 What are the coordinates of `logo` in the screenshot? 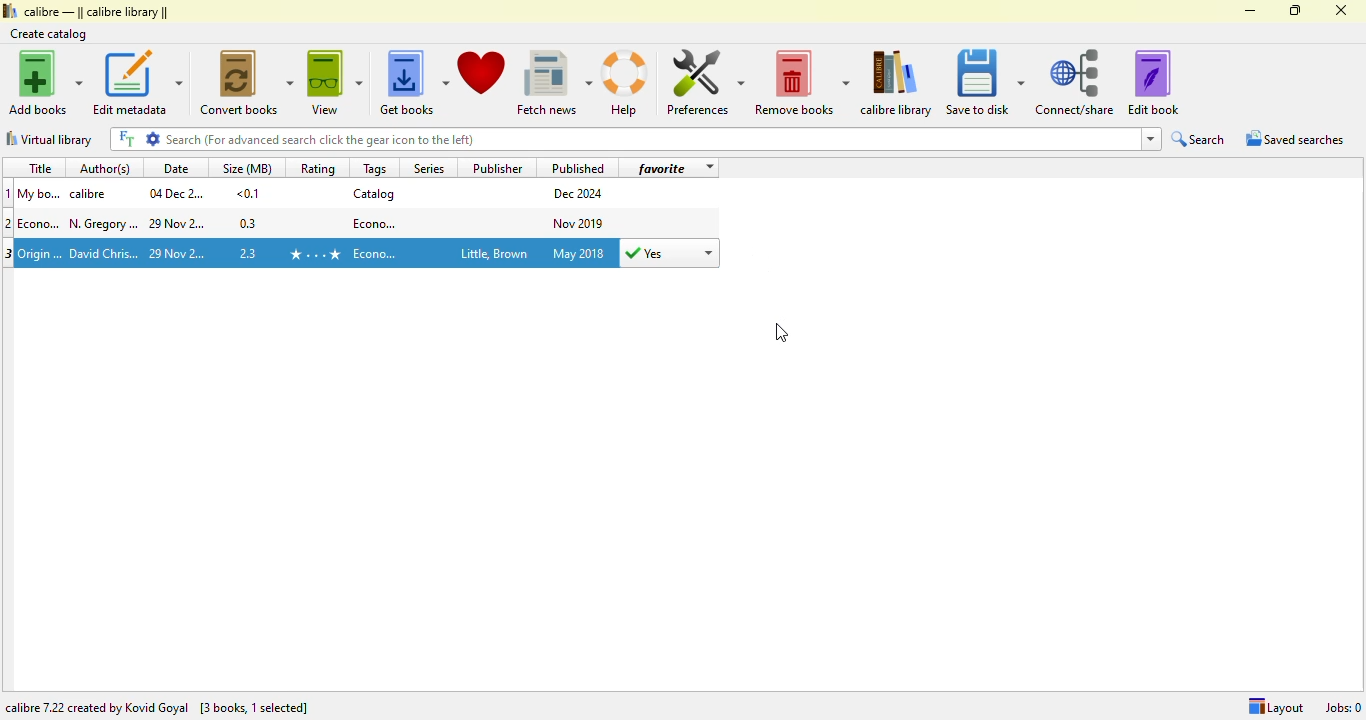 It's located at (9, 10).